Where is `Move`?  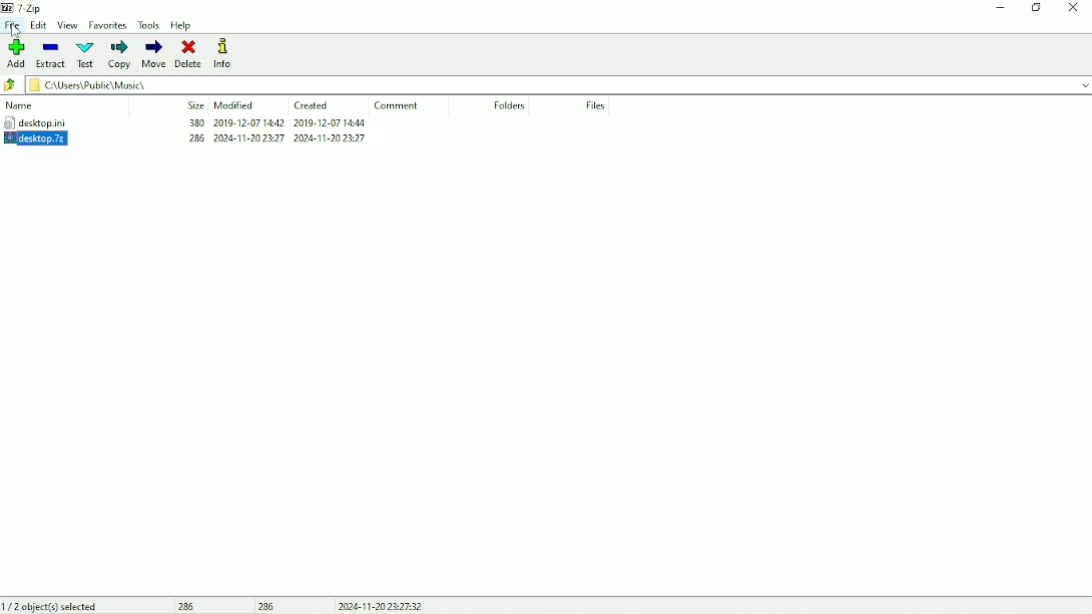
Move is located at coordinates (153, 54).